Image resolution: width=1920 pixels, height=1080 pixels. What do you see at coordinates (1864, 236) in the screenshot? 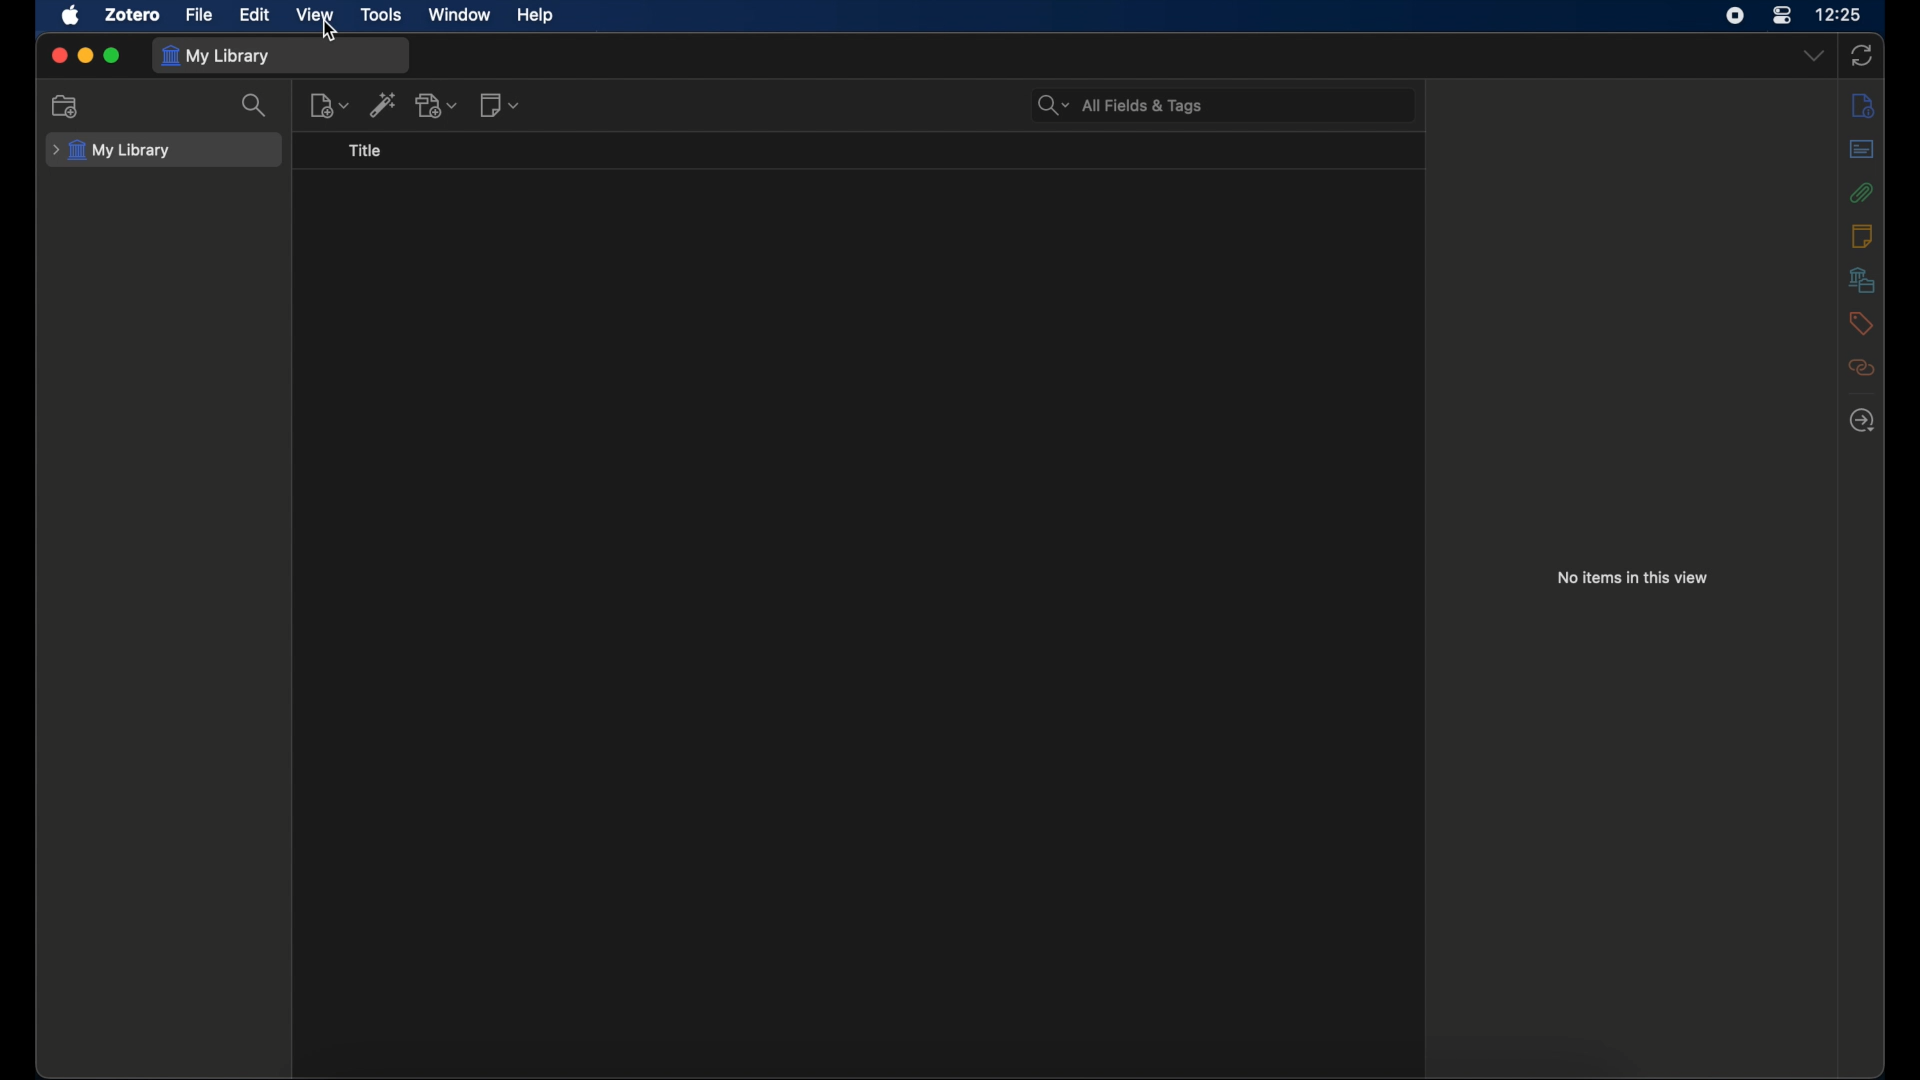
I see `notes` at bounding box center [1864, 236].